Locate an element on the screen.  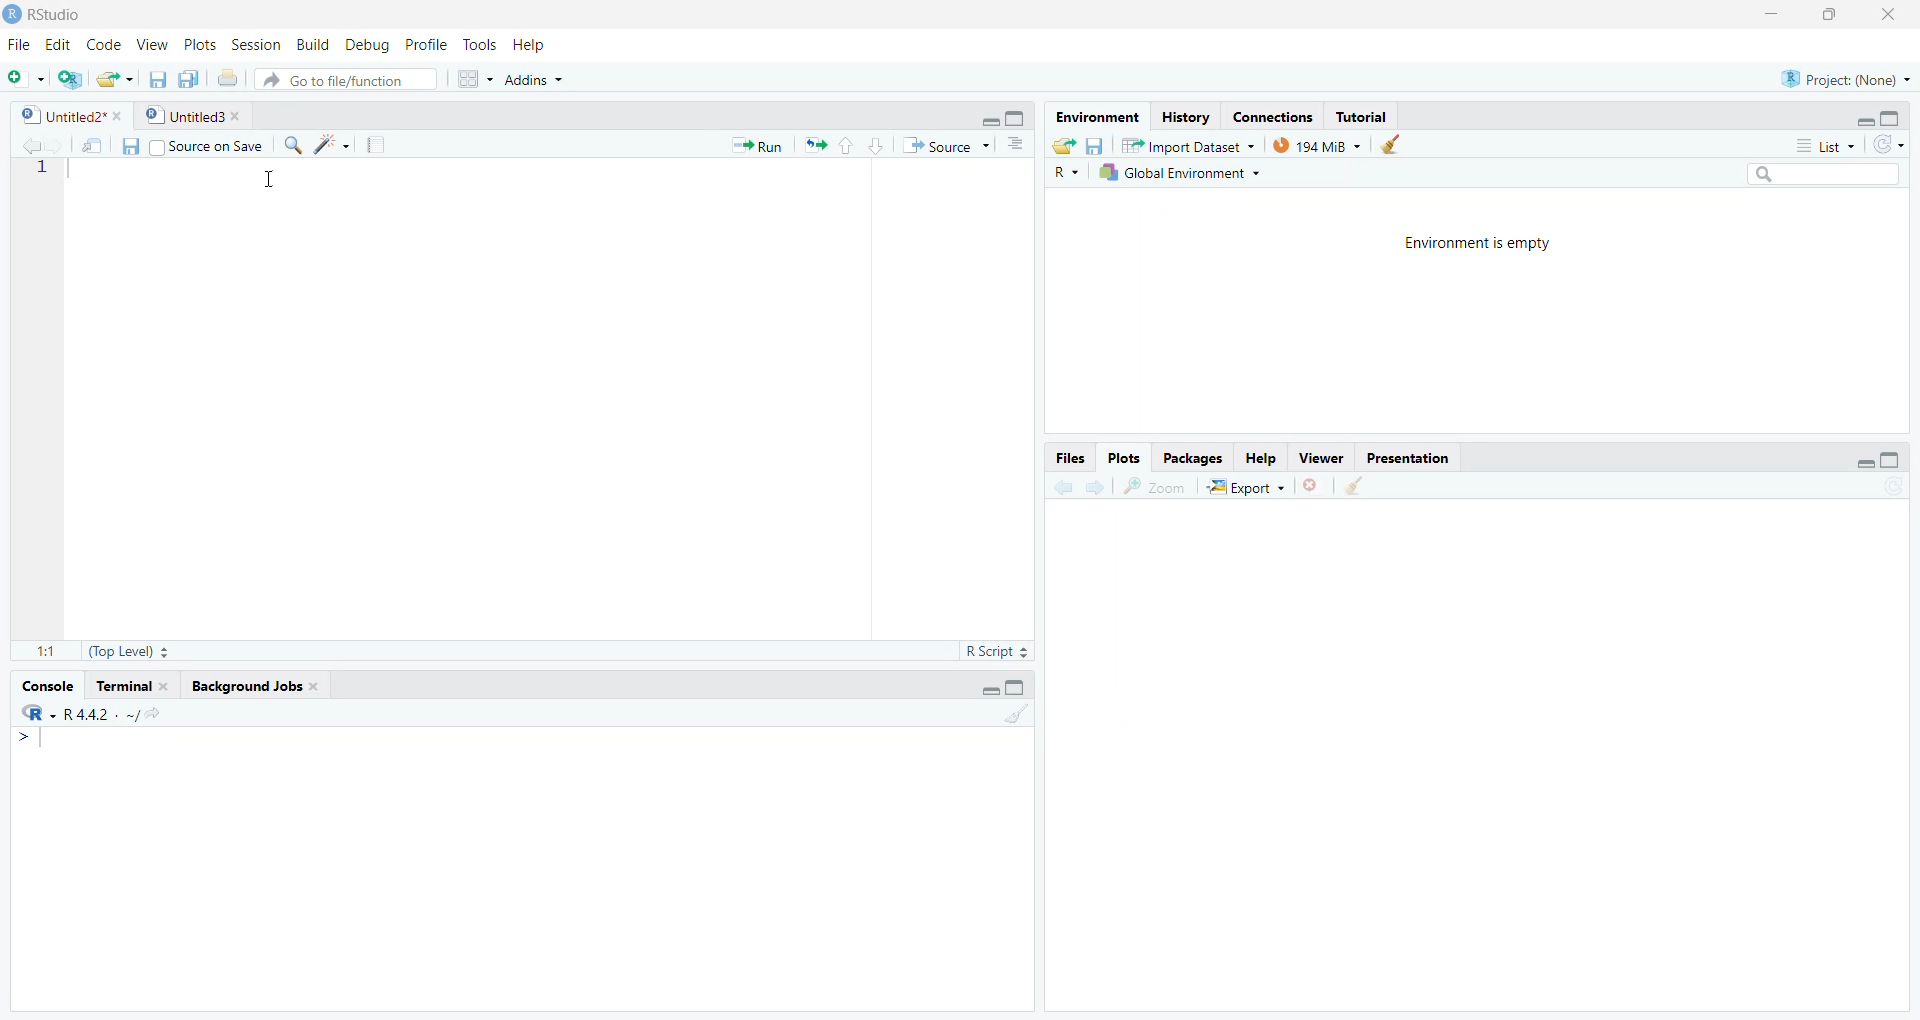
move forward is located at coordinates (1097, 488).